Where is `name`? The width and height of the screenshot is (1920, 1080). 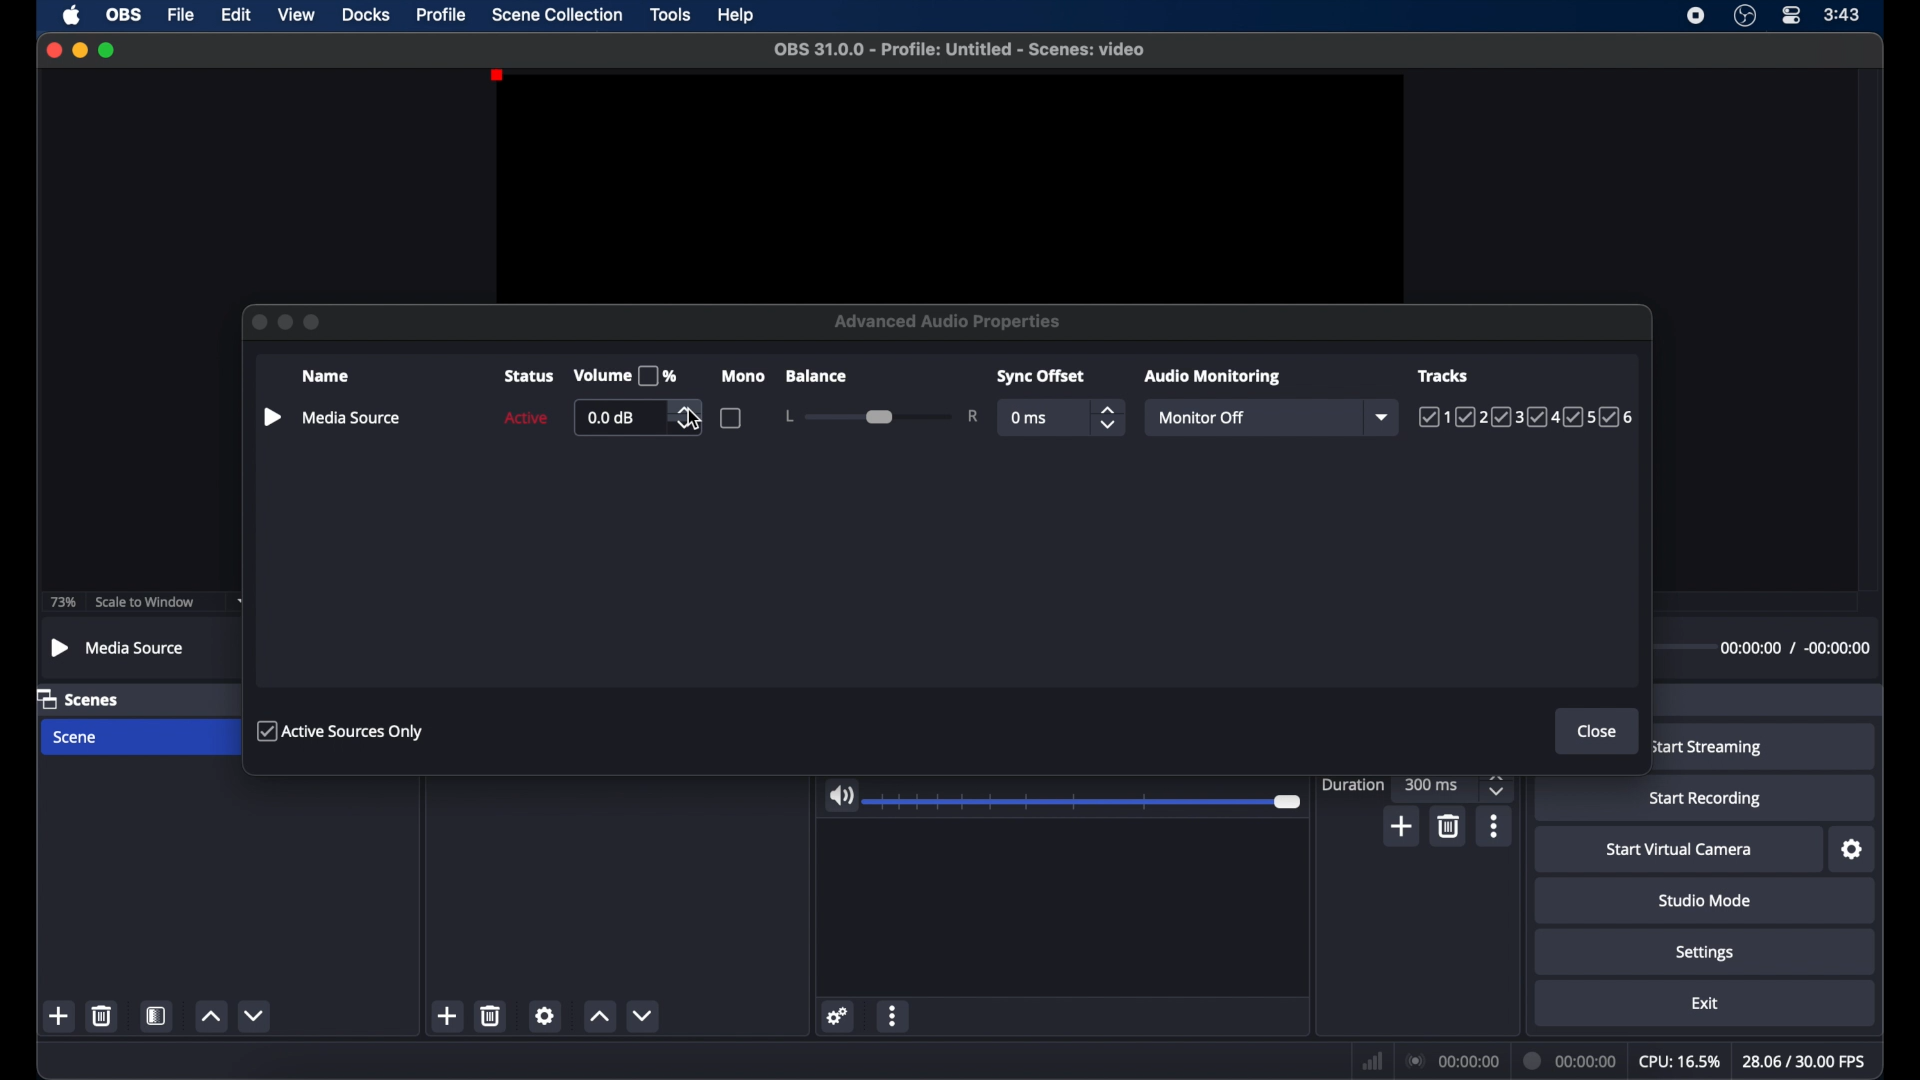 name is located at coordinates (324, 375).